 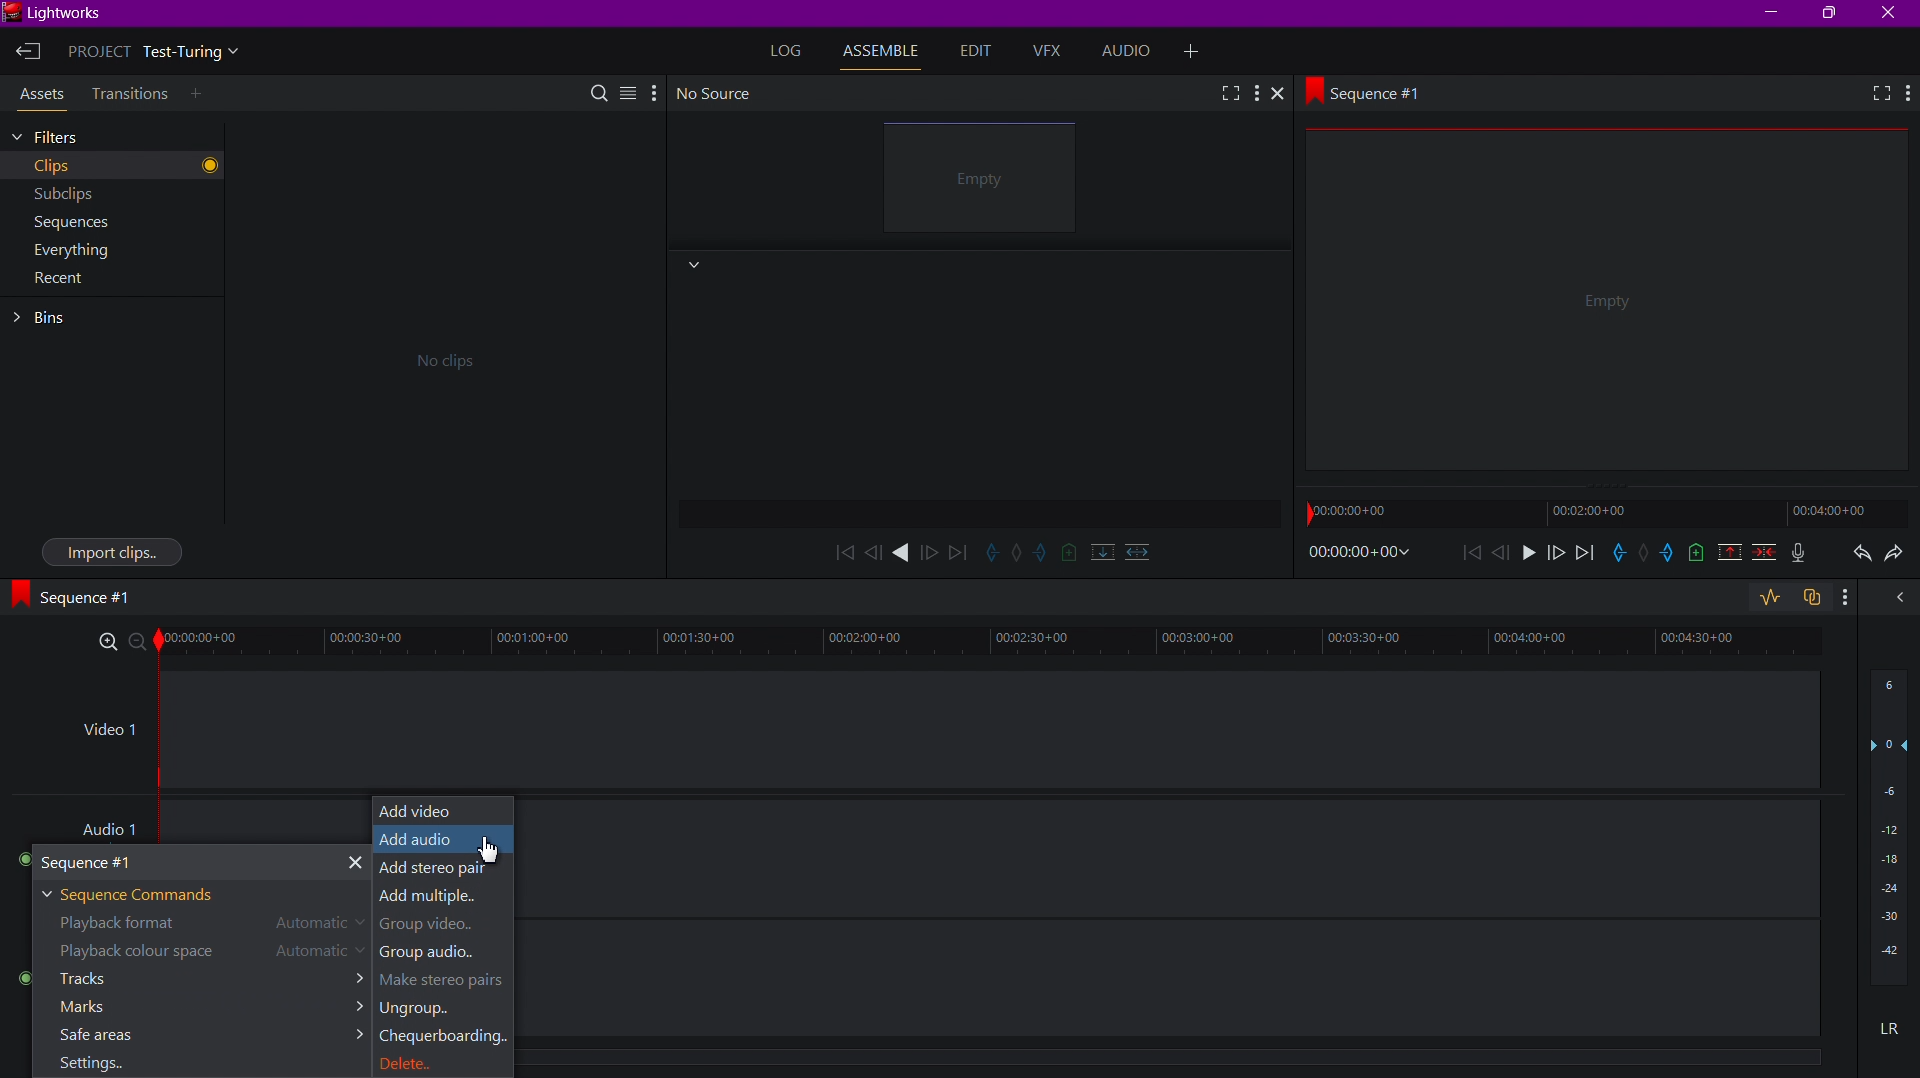 What do you see at coordinates (1133, 52) in the screenshot?
I see `Audio` at bounding box center [1133, 52].